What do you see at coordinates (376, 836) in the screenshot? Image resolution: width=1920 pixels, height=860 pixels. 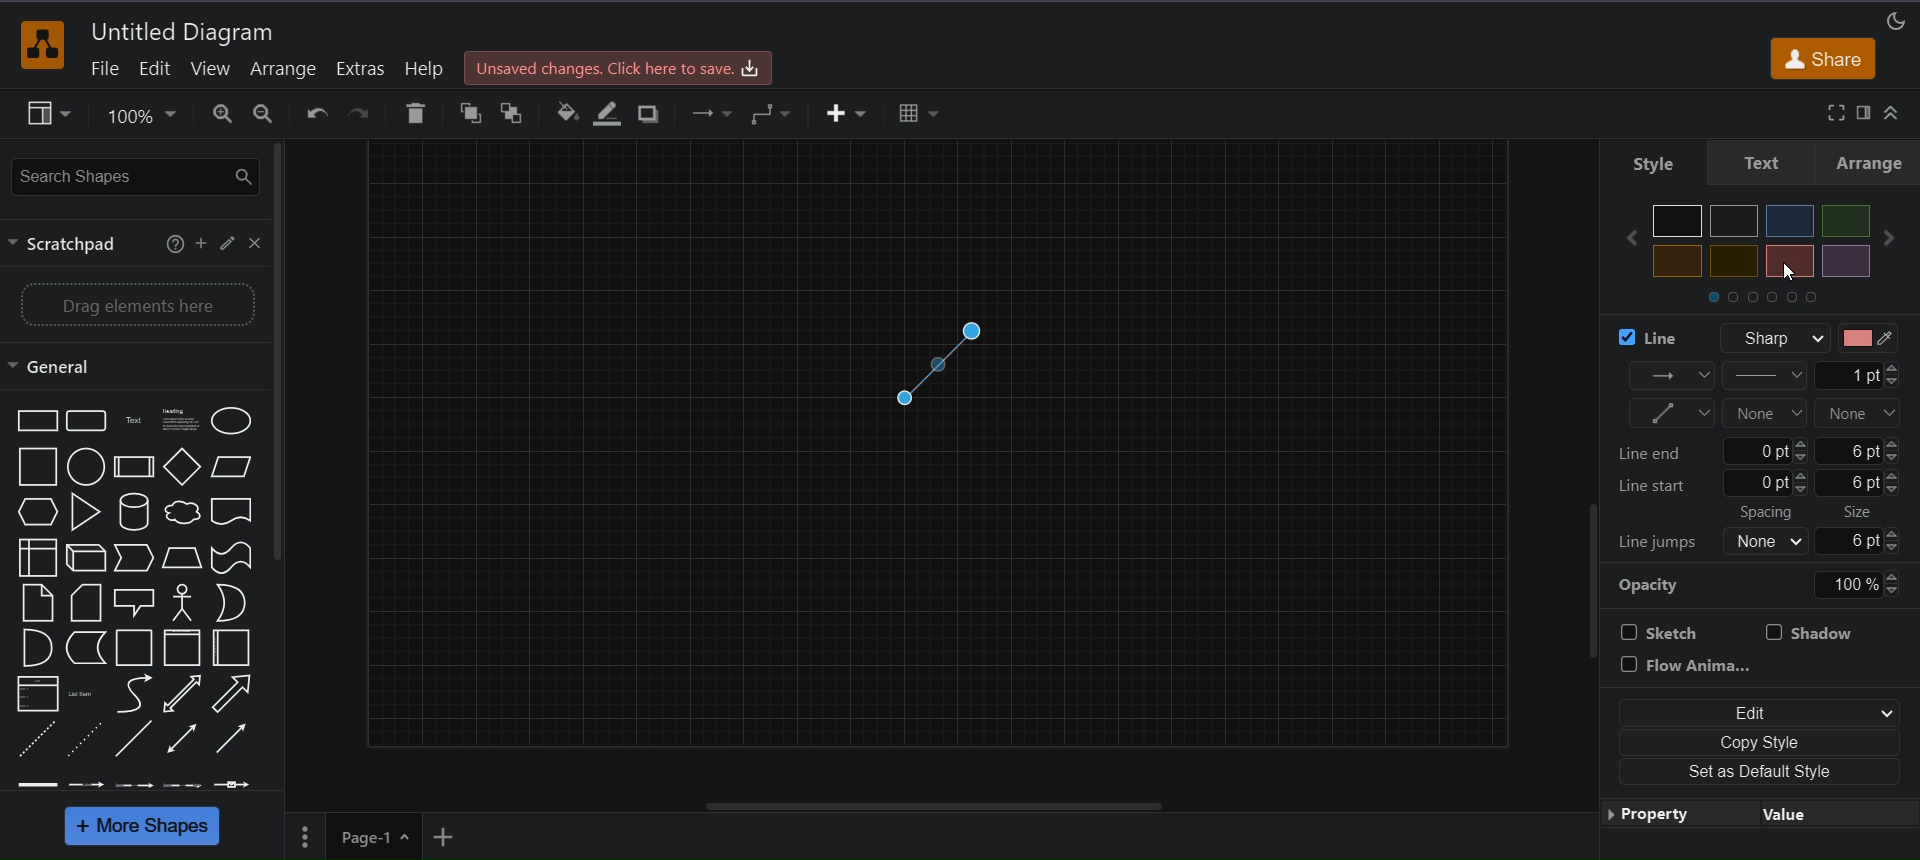 I see `page 1` at bounding box center [376, 836].